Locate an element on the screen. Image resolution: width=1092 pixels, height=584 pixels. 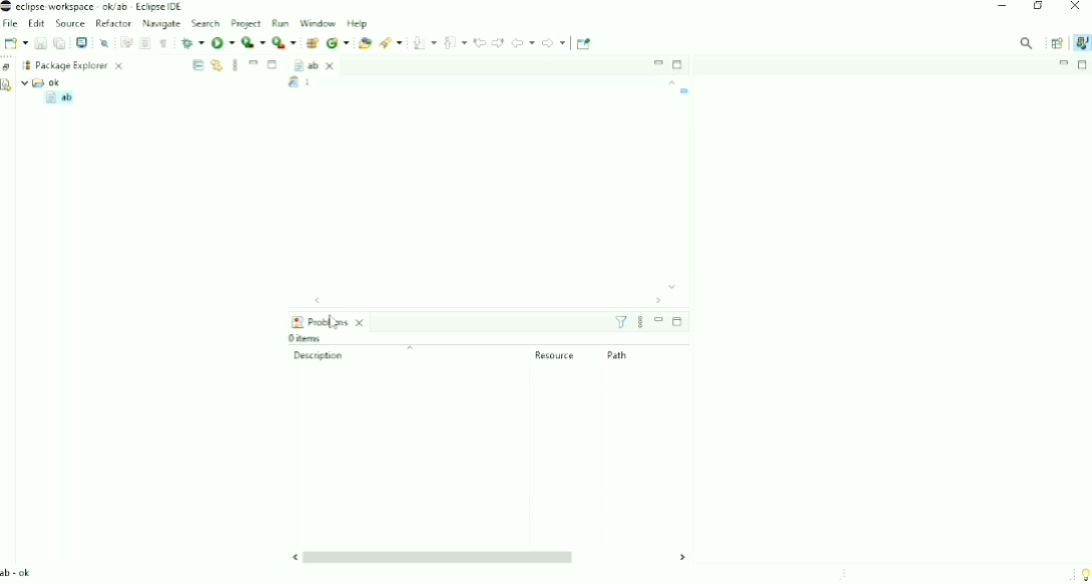
Horizontal scrollbar is located at coordinates (476, 301).